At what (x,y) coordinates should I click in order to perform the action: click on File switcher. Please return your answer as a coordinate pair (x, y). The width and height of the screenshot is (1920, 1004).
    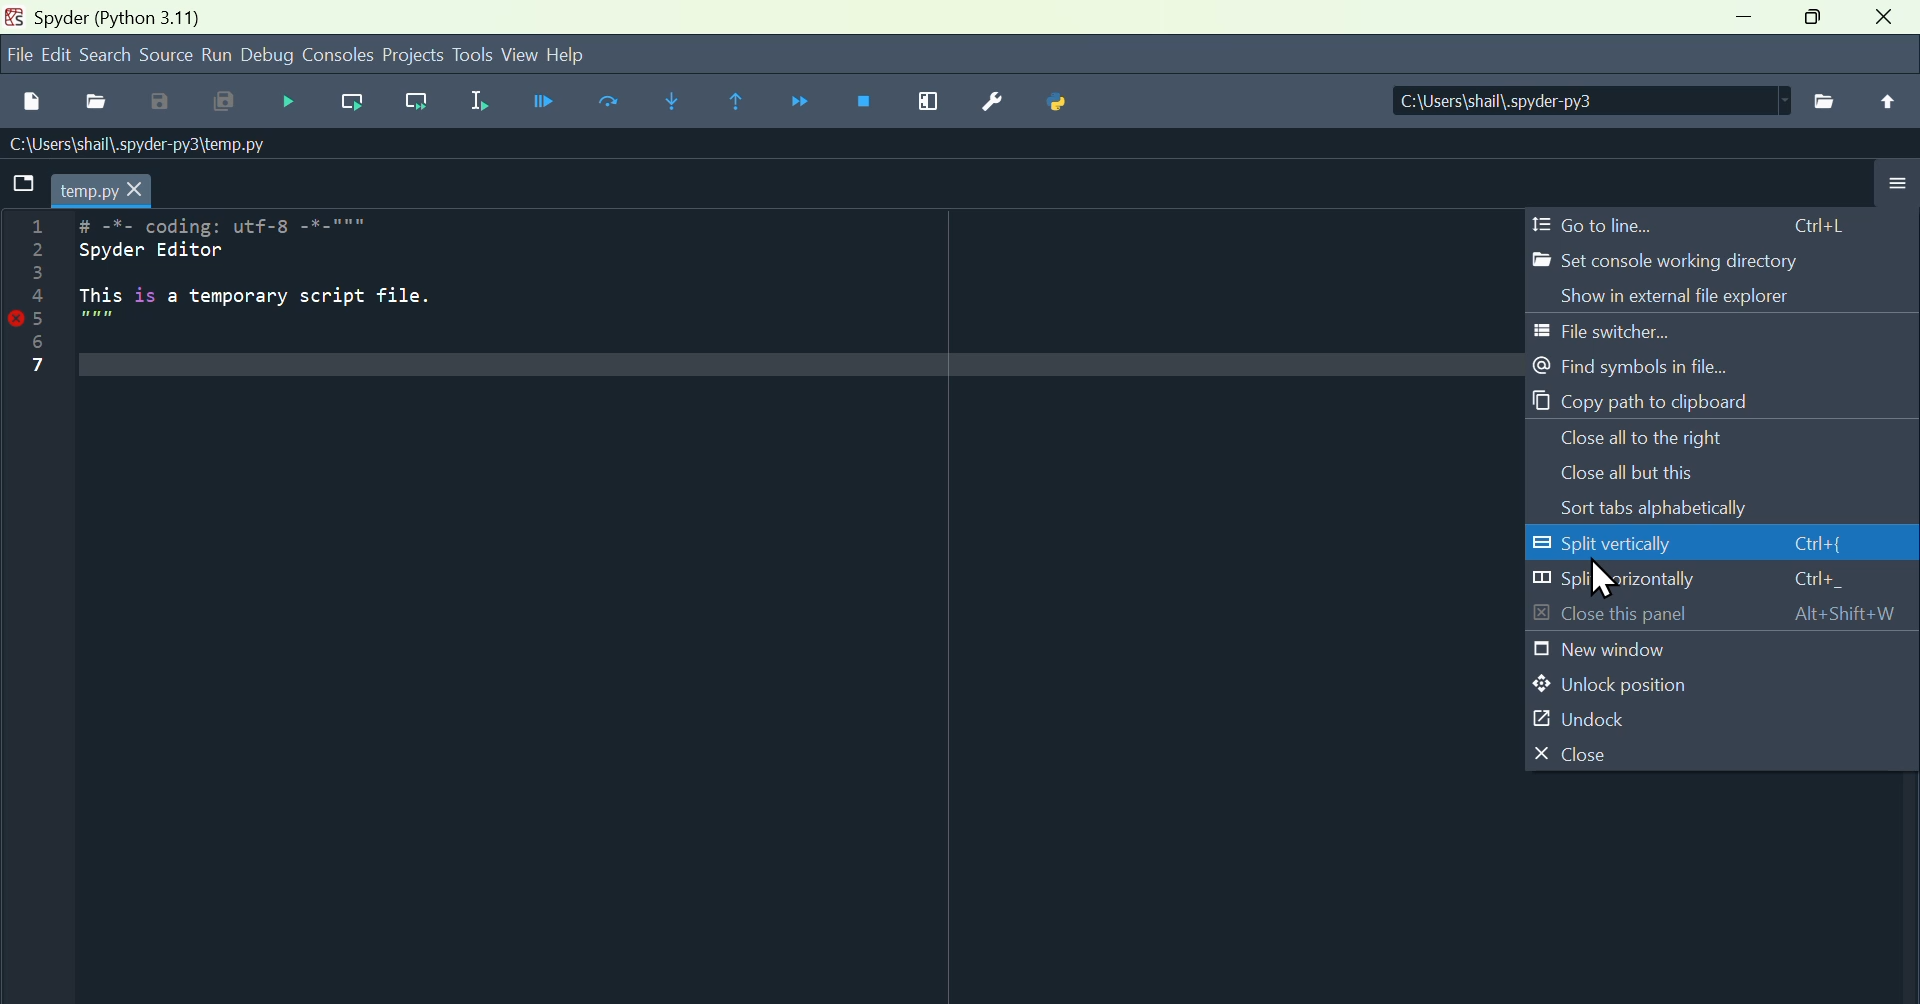
    Looking at the image, I should click on (1674, 331).